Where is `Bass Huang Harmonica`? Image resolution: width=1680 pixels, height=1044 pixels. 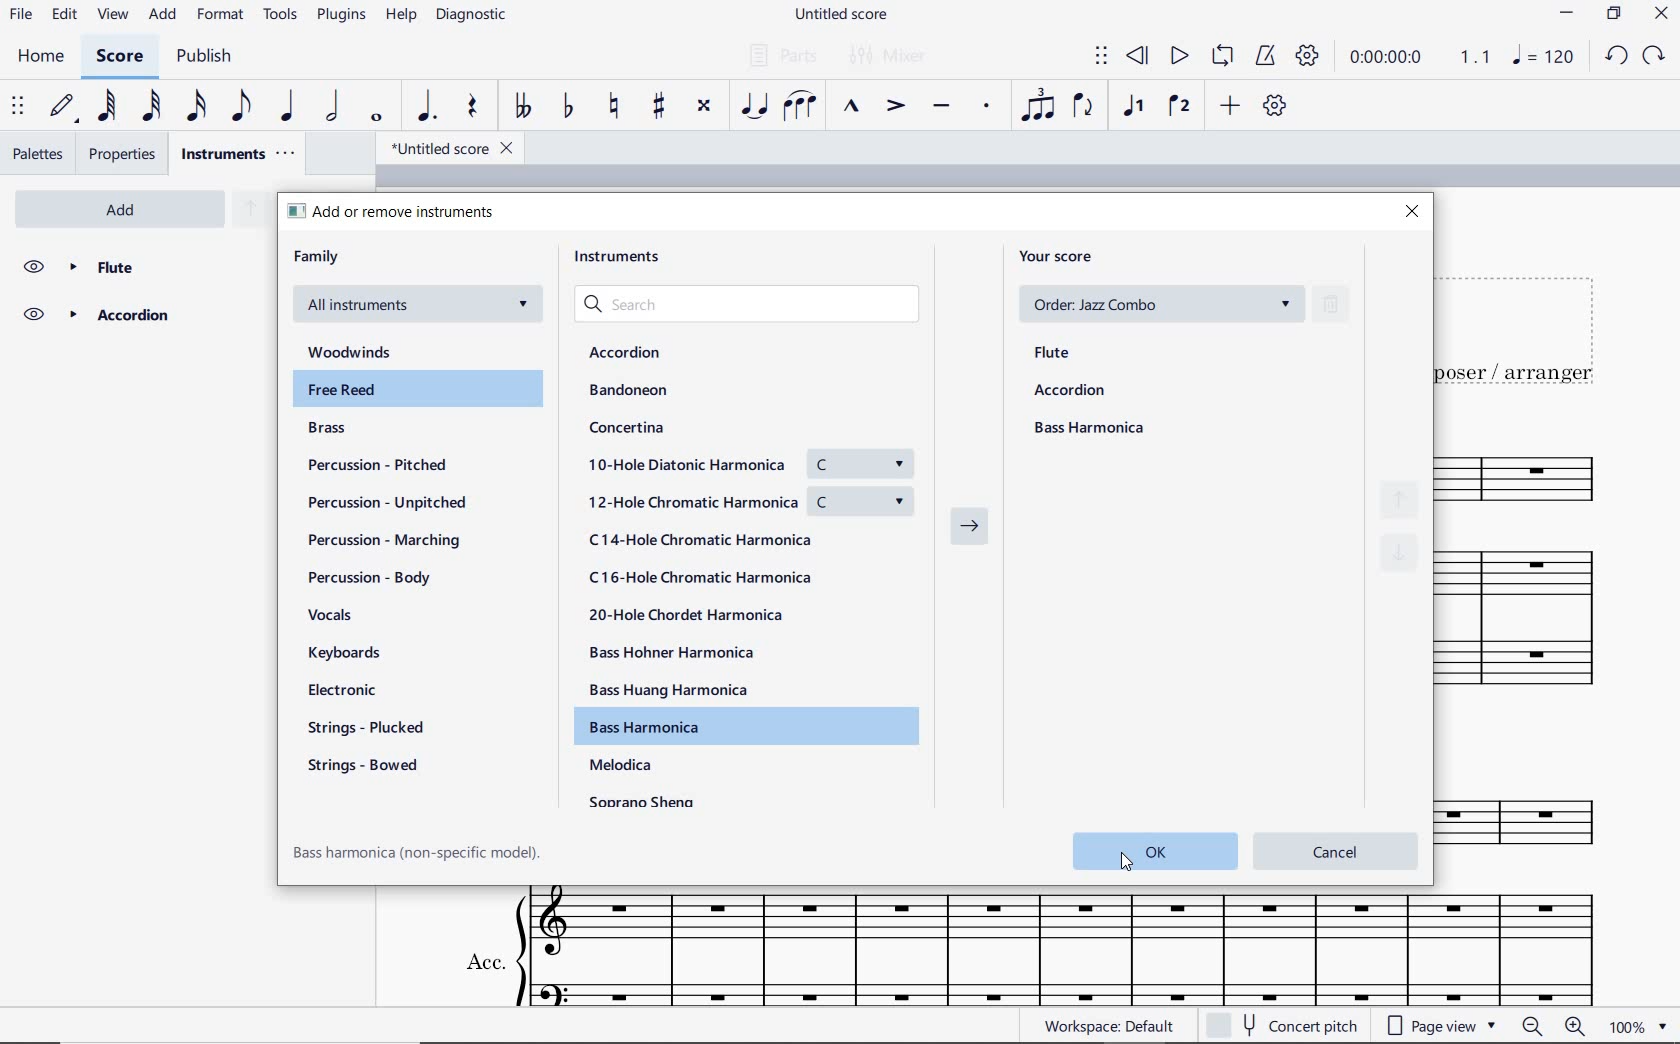 Bass Huang Harmonica is located at coordinates (665, 690).